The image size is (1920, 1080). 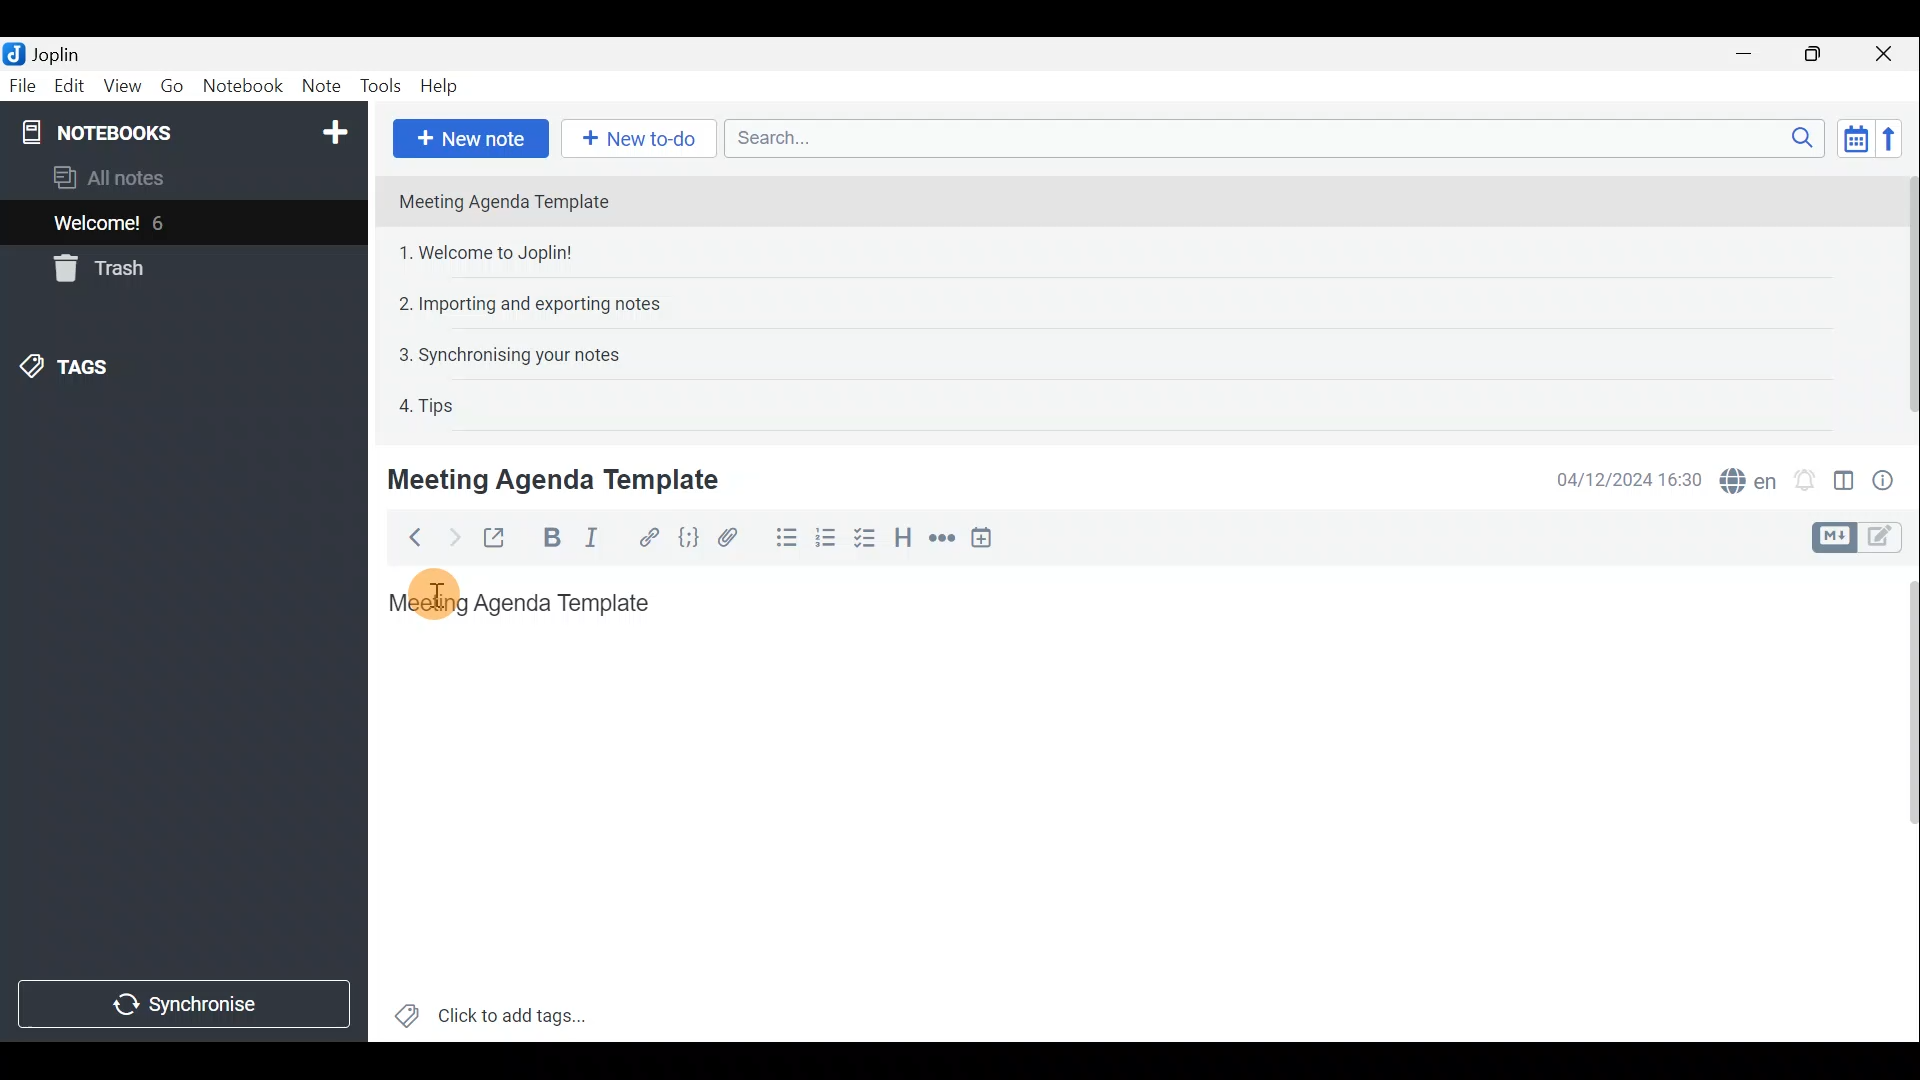 What do you see at coordinates (428, 405) in the screenshot?
I see `4. Tips` at bounding box center [428, 405].